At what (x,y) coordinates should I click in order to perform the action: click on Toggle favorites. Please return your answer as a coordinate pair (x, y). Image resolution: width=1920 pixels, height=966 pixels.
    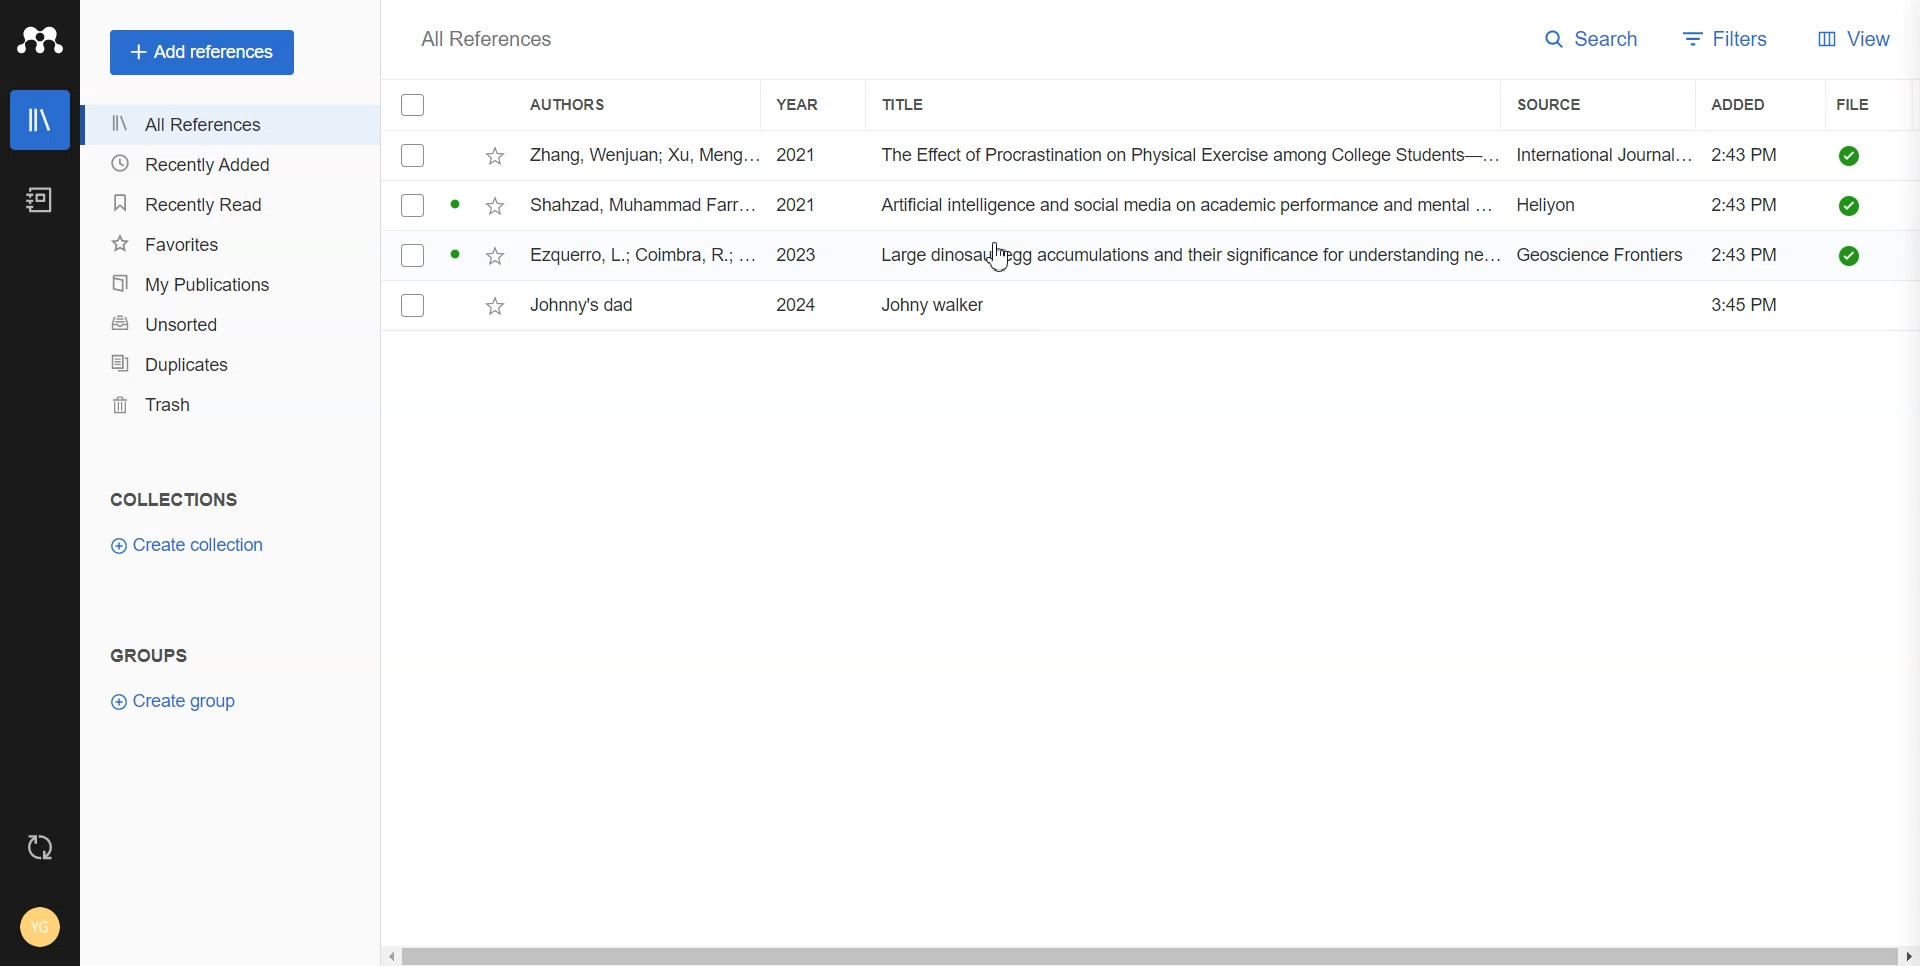
    Looking at the image, I should click on (496, 205).